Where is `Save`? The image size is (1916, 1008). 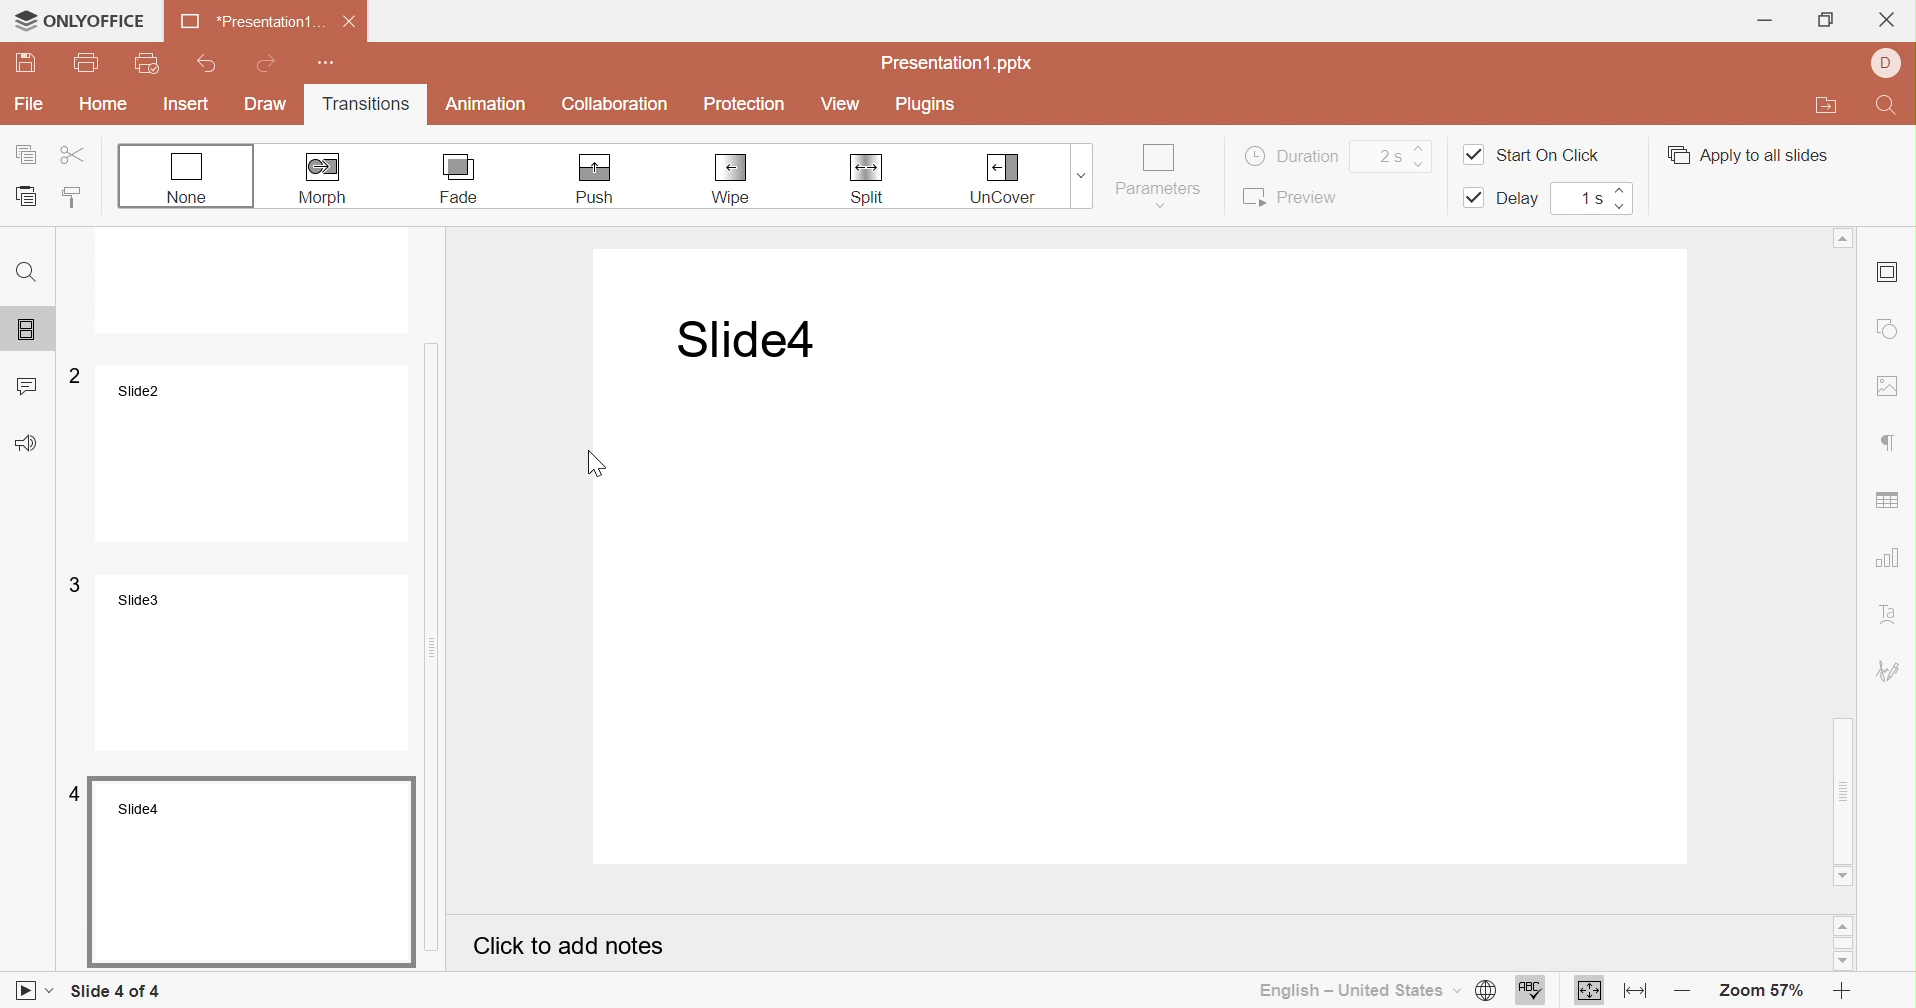
Save is located at coordinates (24, 65).